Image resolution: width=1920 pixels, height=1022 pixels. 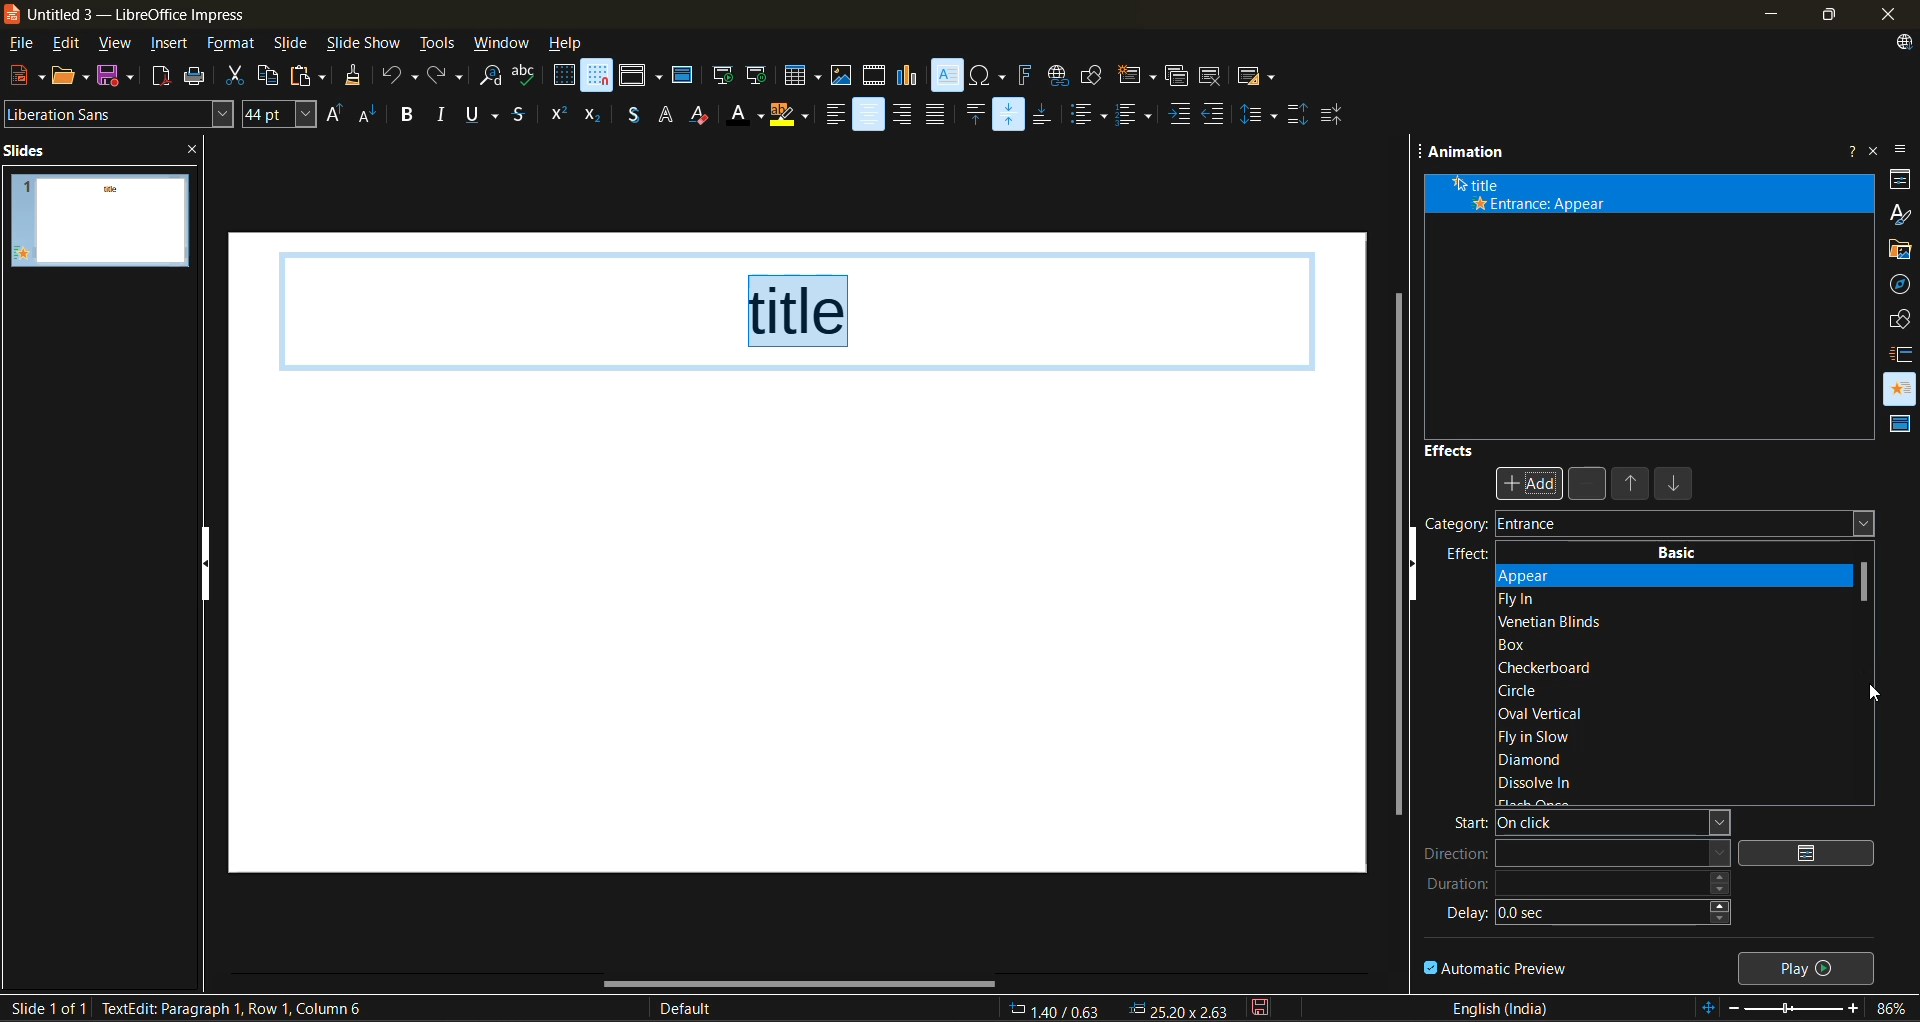 What do you see at coordinates (1489, 526) in the screenshot?
I see `company` at bounding box center [1489, 526].